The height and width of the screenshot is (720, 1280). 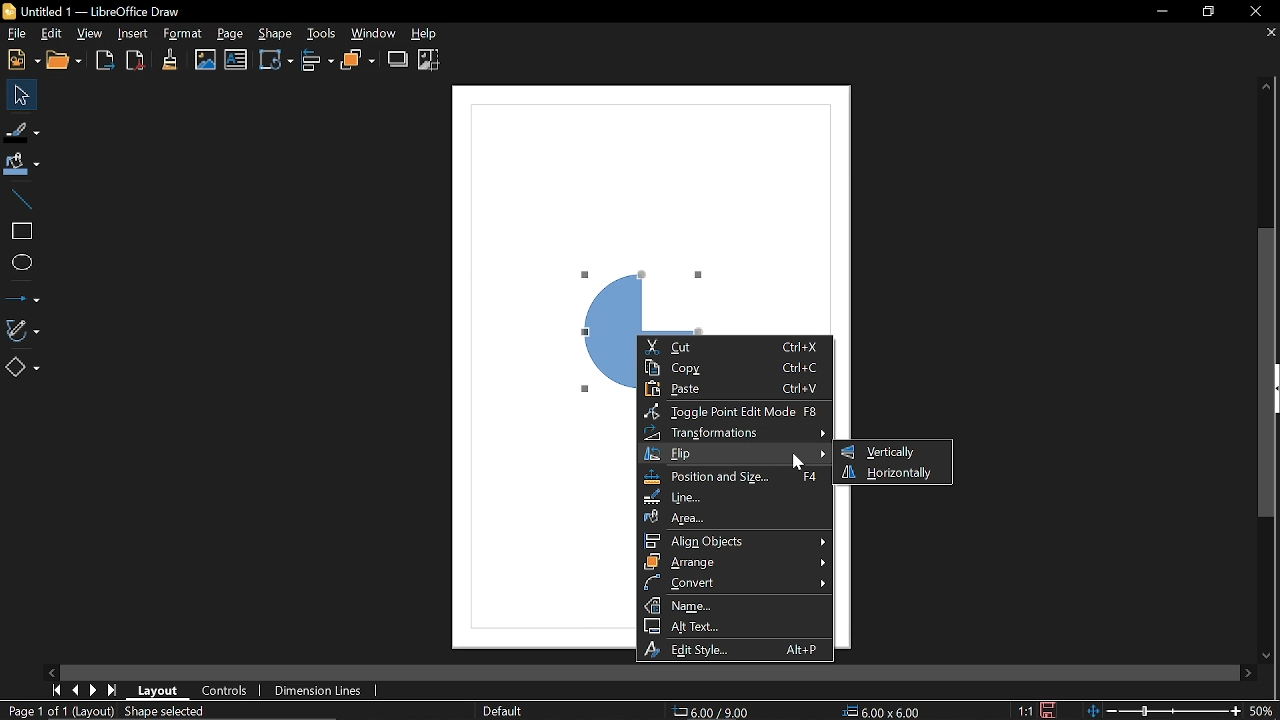 What do you see at coordinates (22, 130) in the screenshot?
I see `Fill line` at bounding box center [22, 130].